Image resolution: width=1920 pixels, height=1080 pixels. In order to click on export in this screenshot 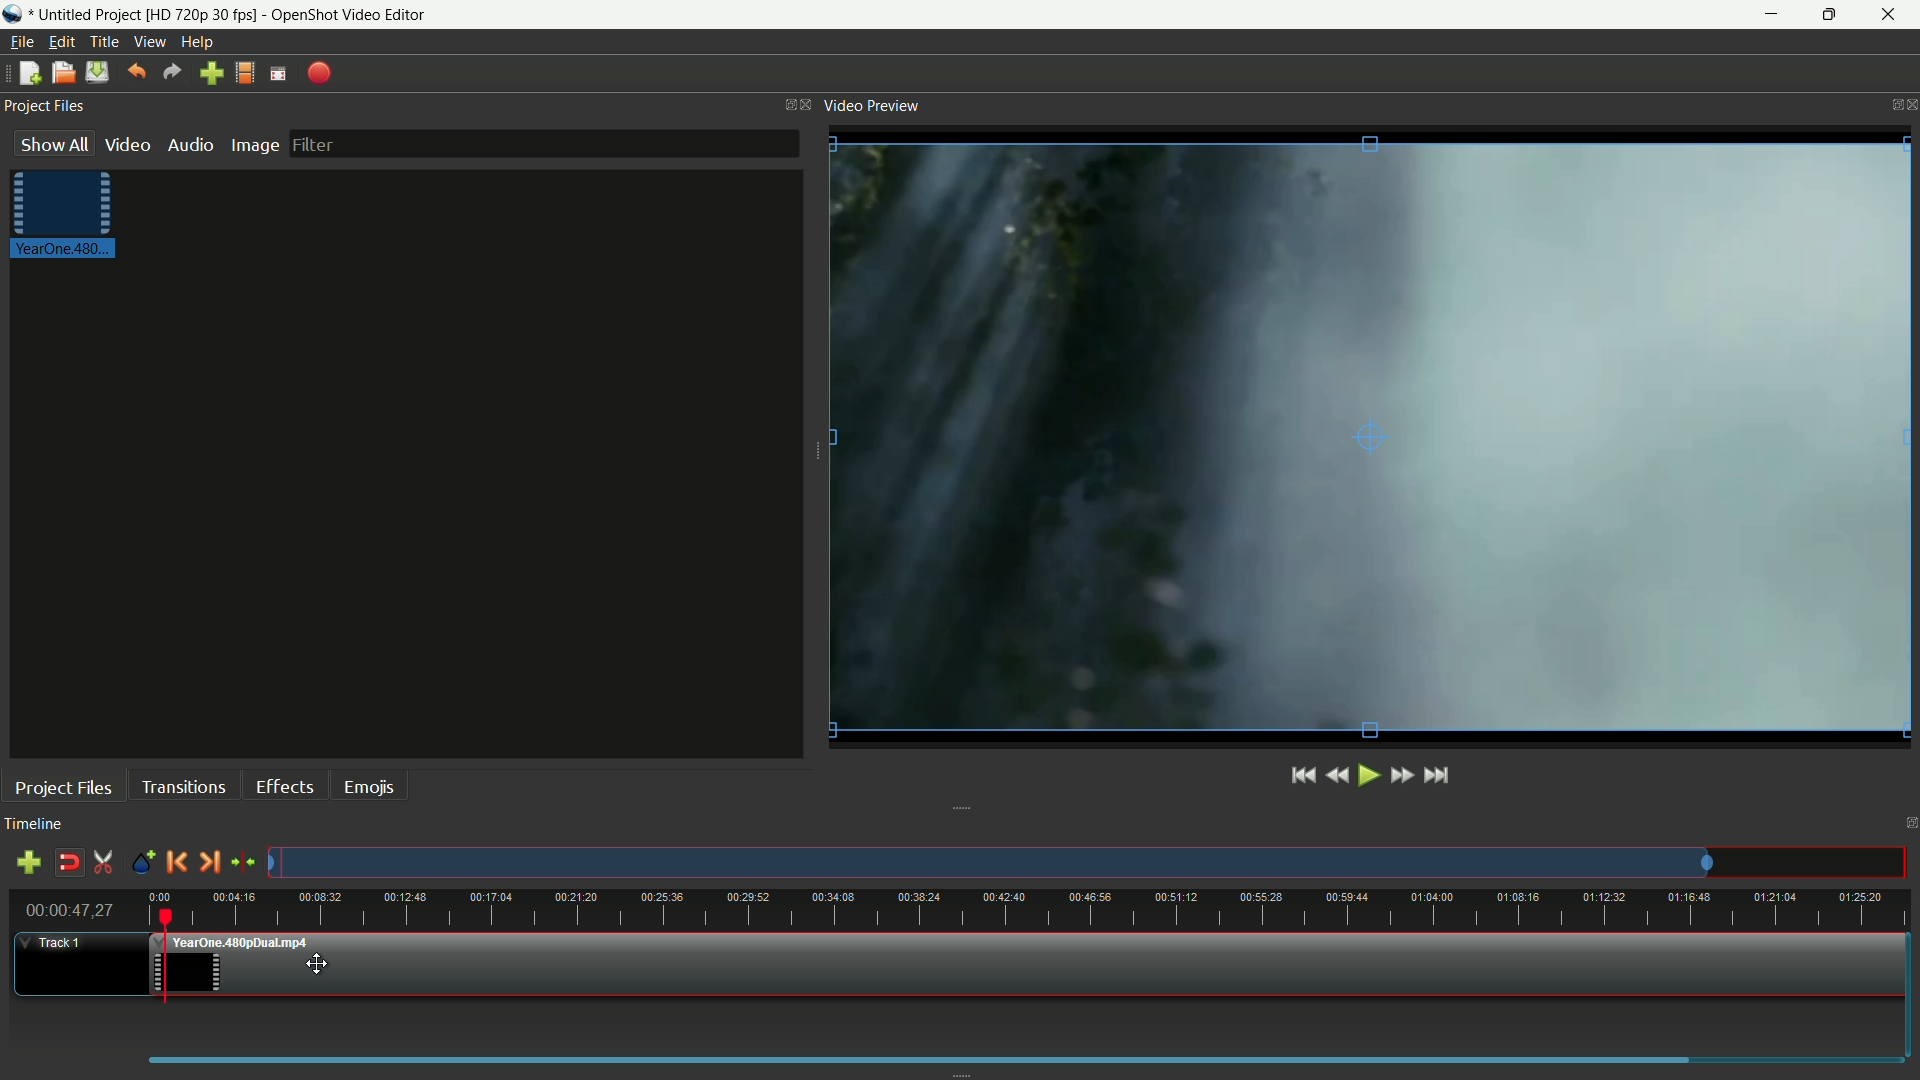, I will do `click(319, 74)`.